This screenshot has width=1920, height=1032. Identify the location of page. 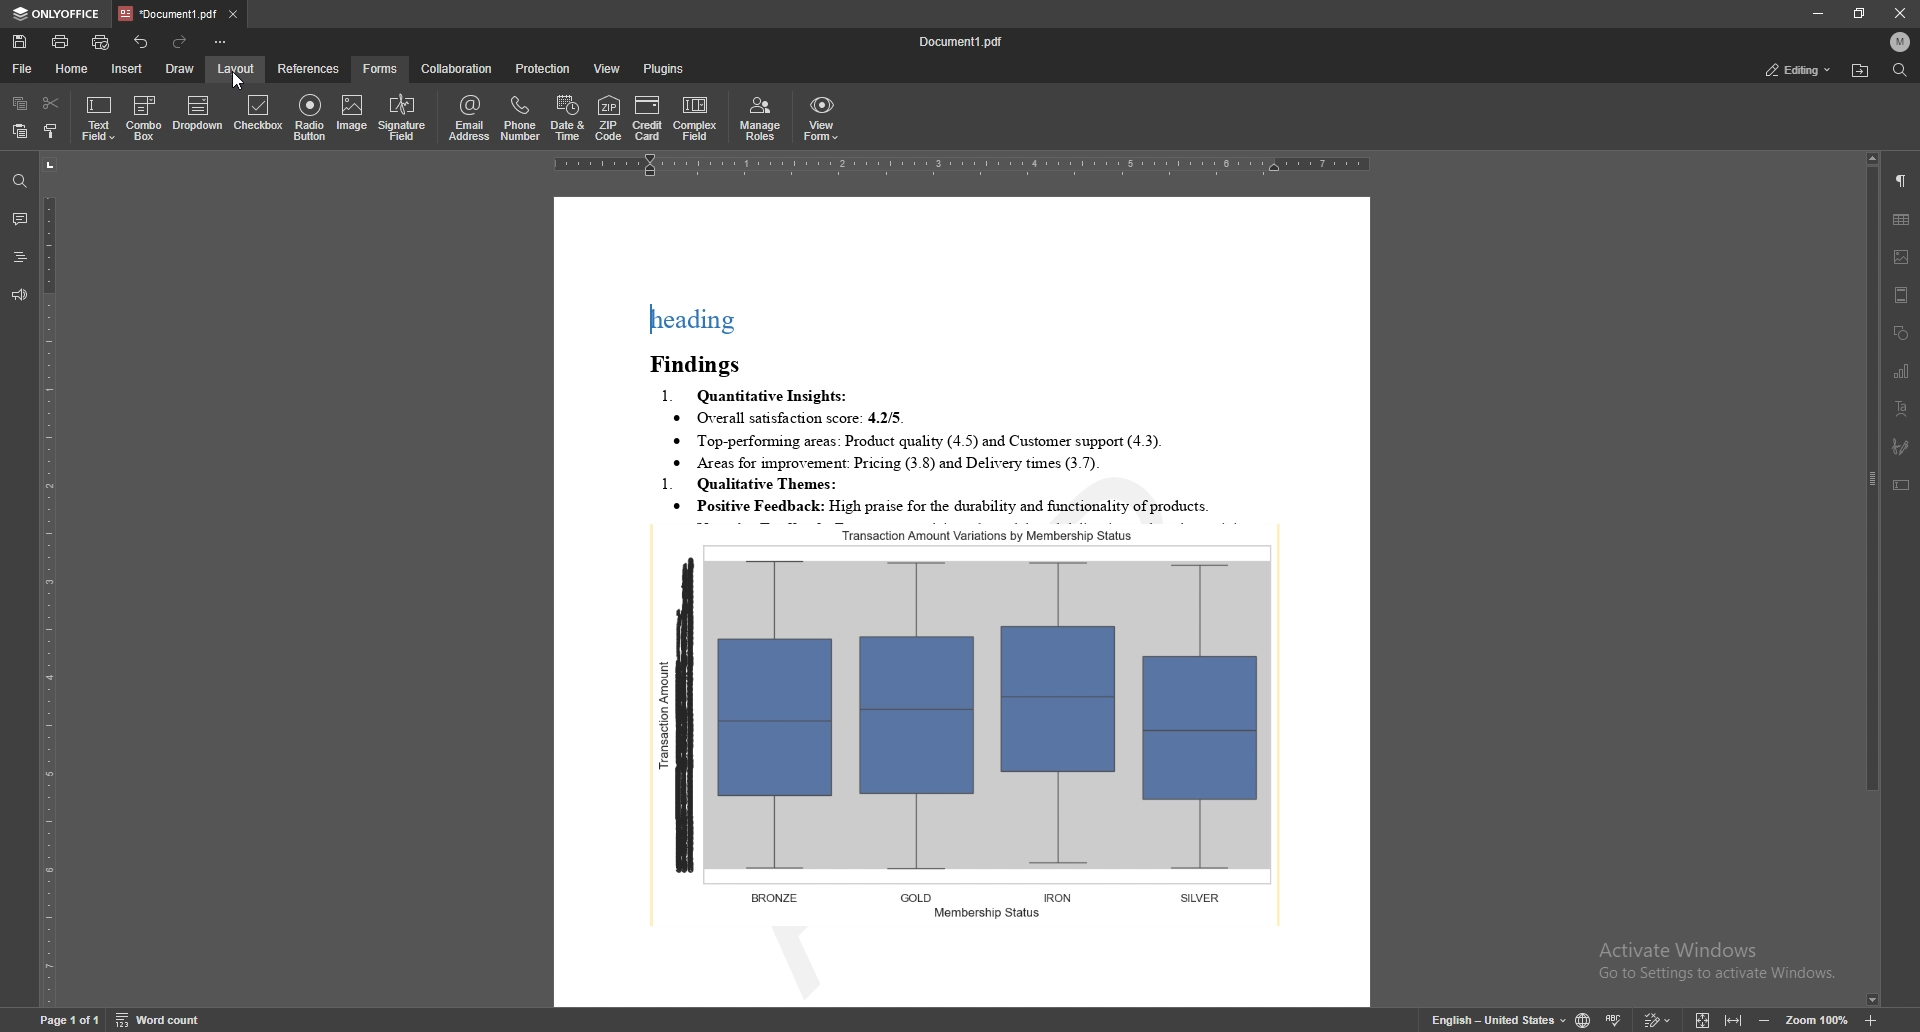
(67, 1019).